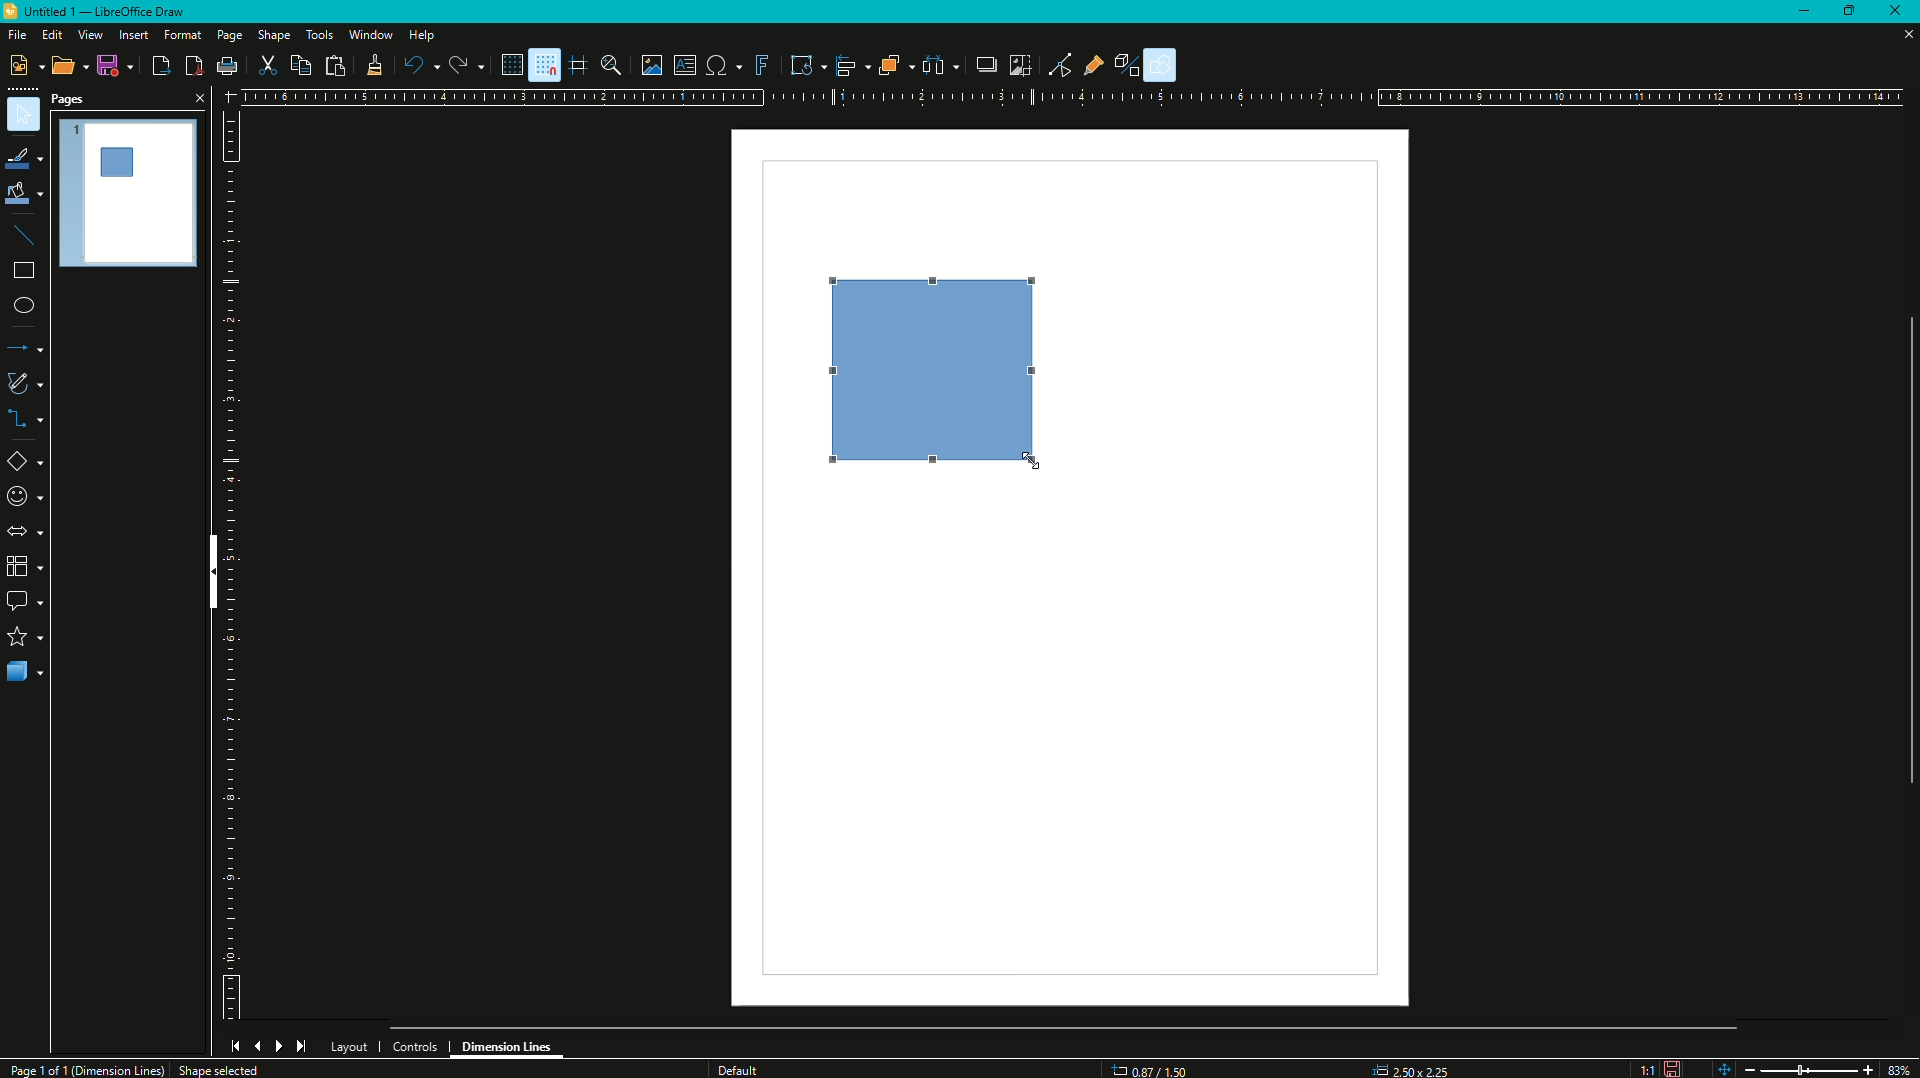  What do you see at coordinates (132, 35) in the screenshot?
I see `Insert` at bounding box center [132, 35].